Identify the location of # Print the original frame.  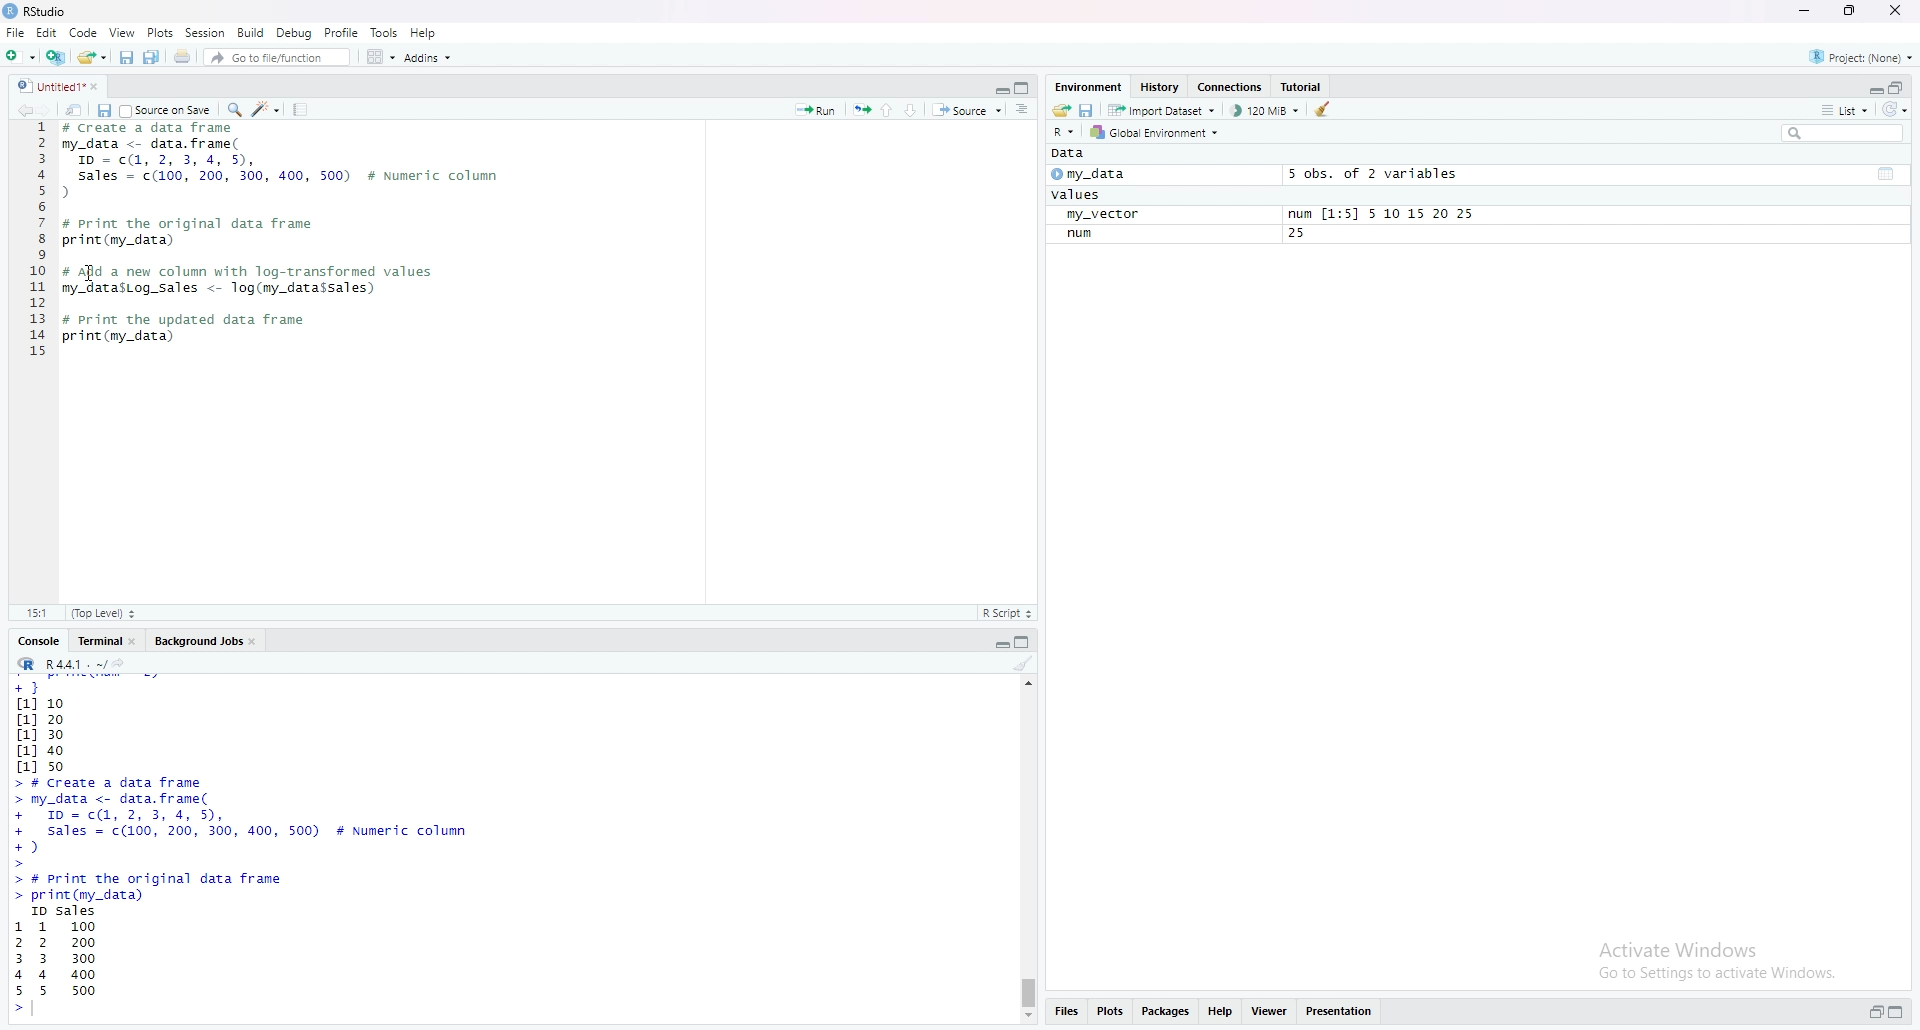
(210, 222).